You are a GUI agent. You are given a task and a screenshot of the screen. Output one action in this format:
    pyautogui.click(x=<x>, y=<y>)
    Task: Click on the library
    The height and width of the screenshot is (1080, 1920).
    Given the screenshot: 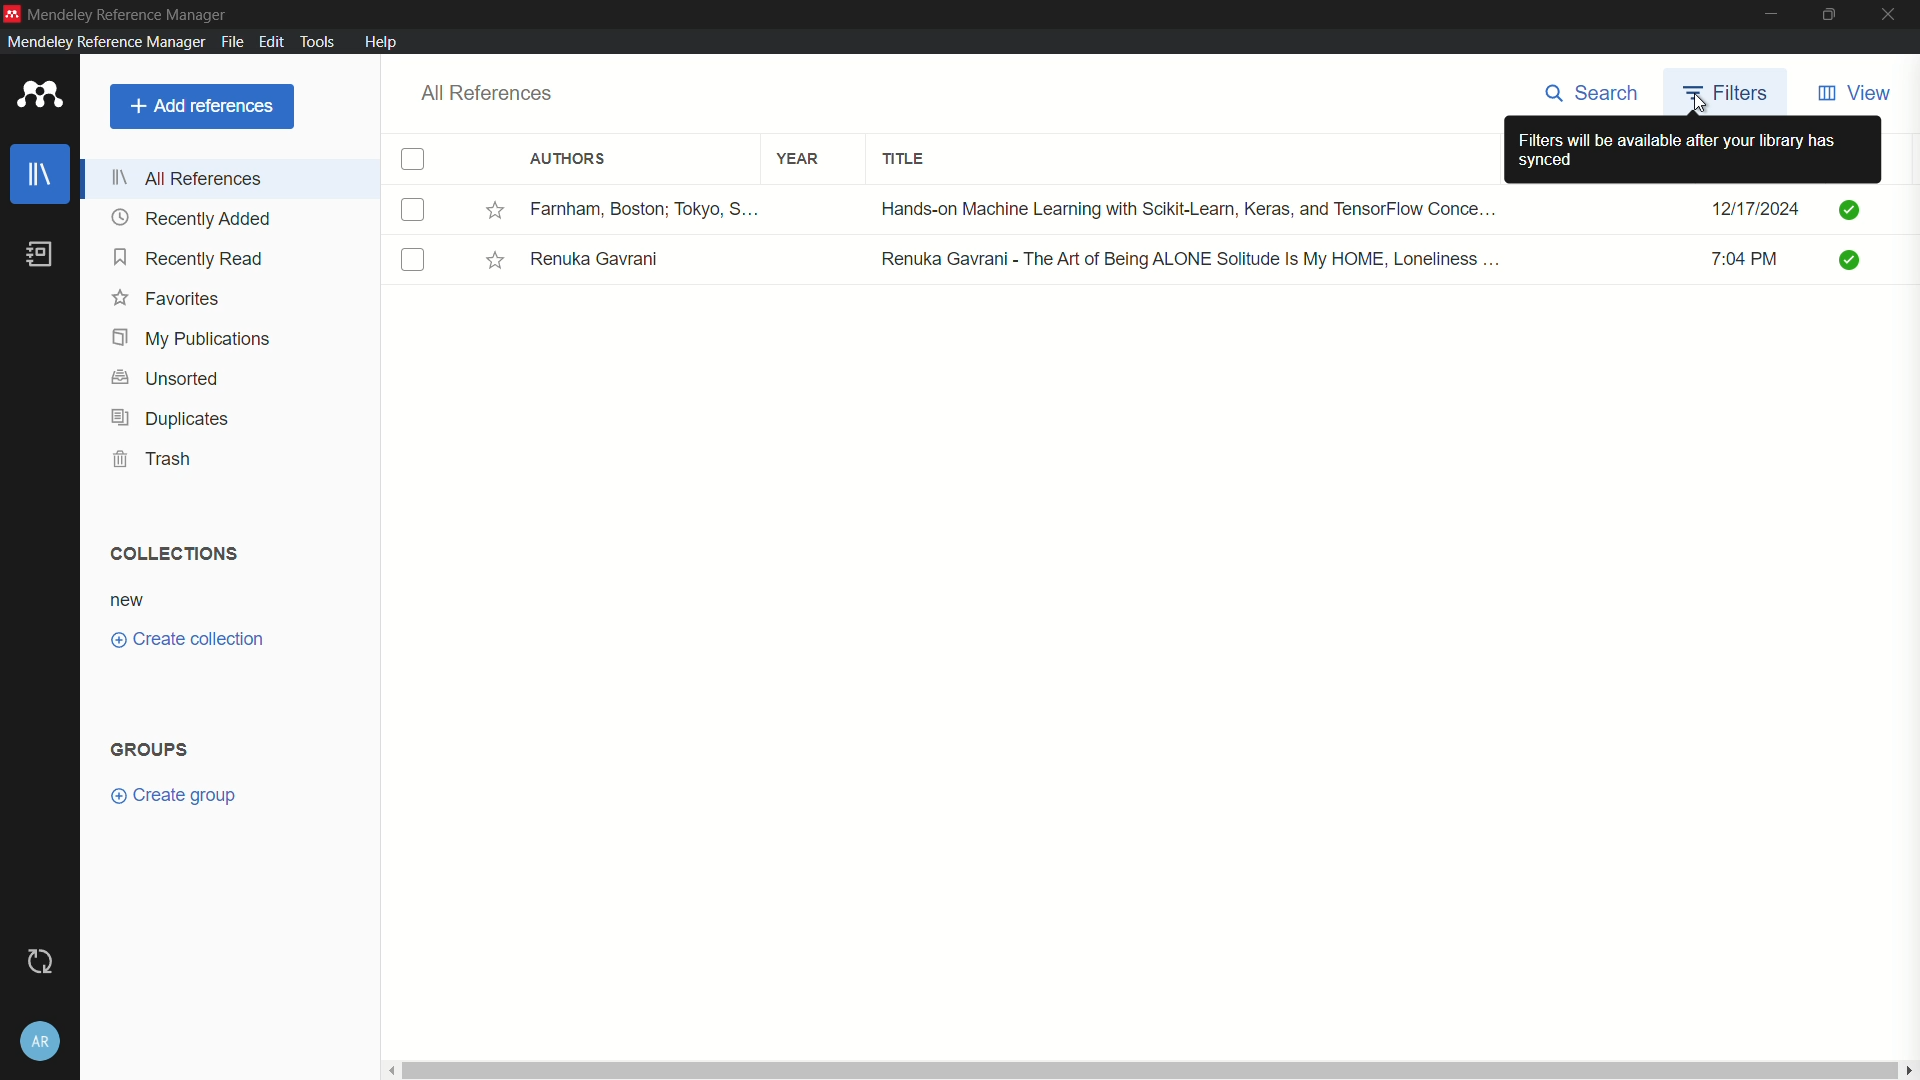 What is the action you would take?
    pyautogui.click(x=43, y=174)
    